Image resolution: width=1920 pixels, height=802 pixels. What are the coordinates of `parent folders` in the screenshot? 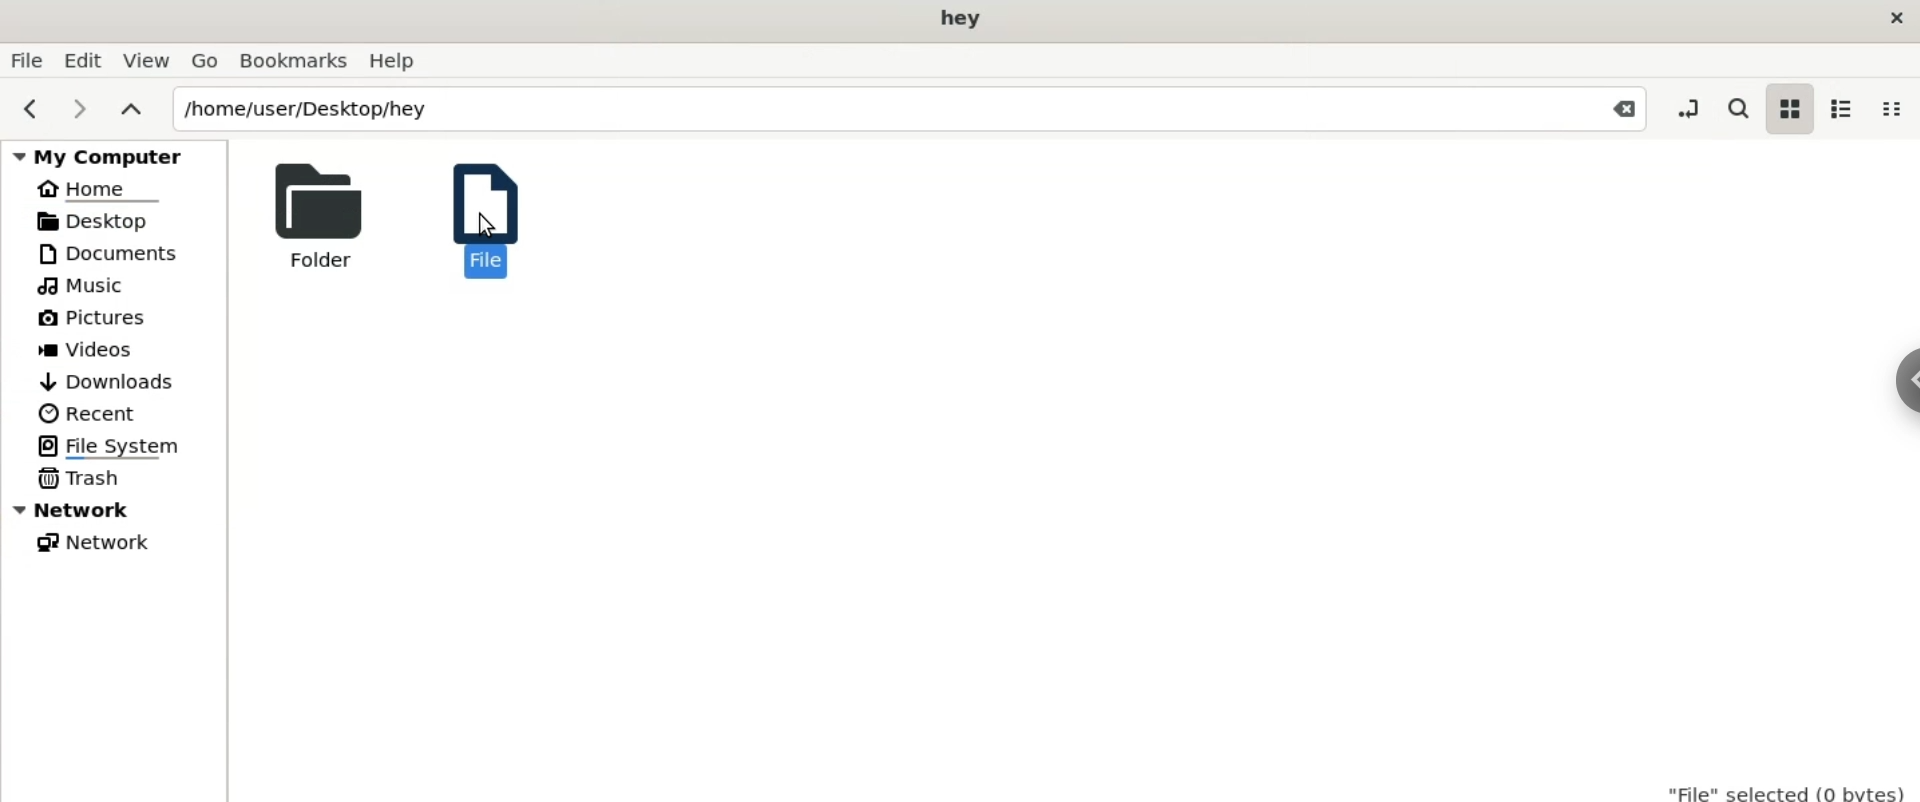 It's located at (129, 109).